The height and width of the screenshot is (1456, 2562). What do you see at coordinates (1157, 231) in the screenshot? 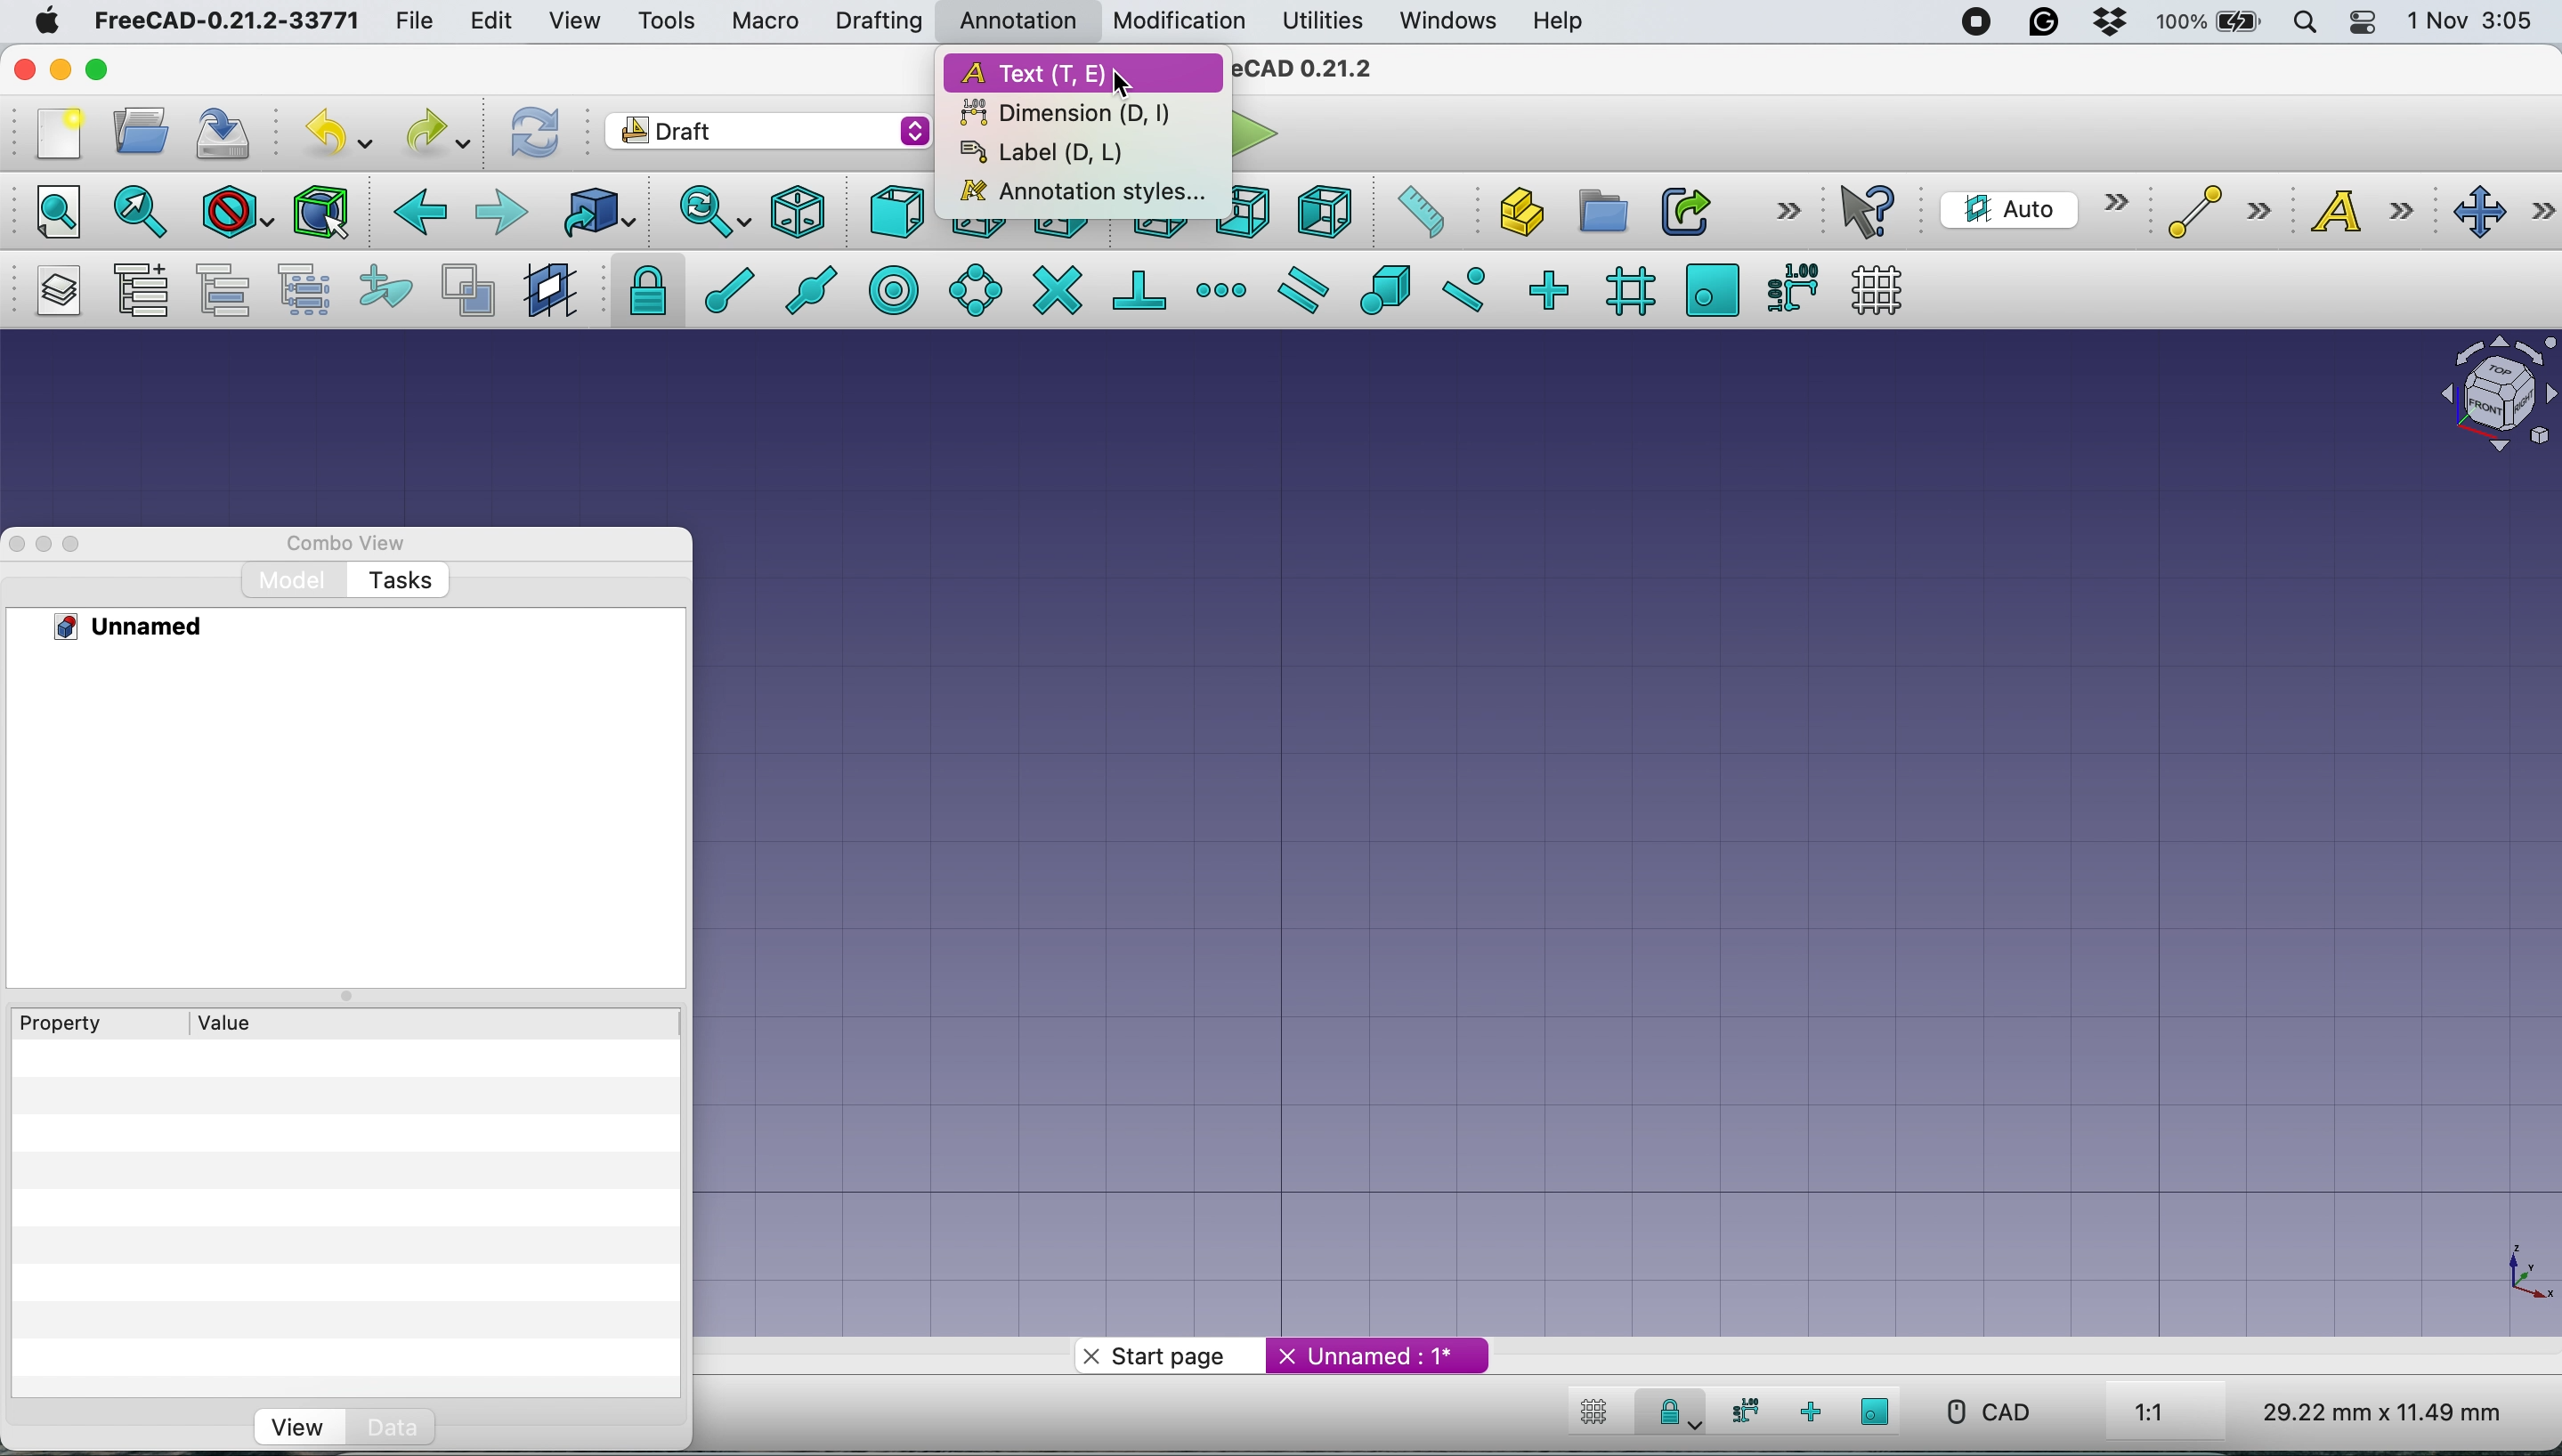
I see `rear` at bounding box center [1157, 231].